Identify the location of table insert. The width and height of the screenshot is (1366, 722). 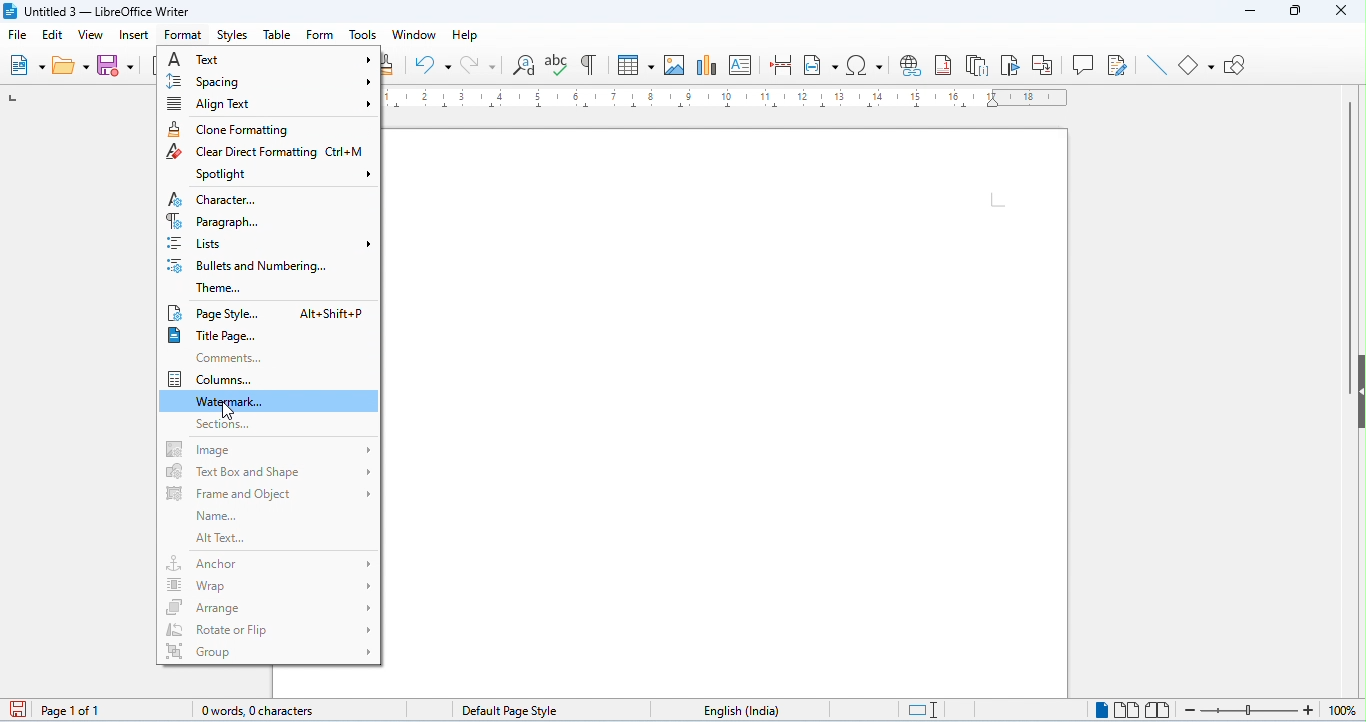
(633, 62).